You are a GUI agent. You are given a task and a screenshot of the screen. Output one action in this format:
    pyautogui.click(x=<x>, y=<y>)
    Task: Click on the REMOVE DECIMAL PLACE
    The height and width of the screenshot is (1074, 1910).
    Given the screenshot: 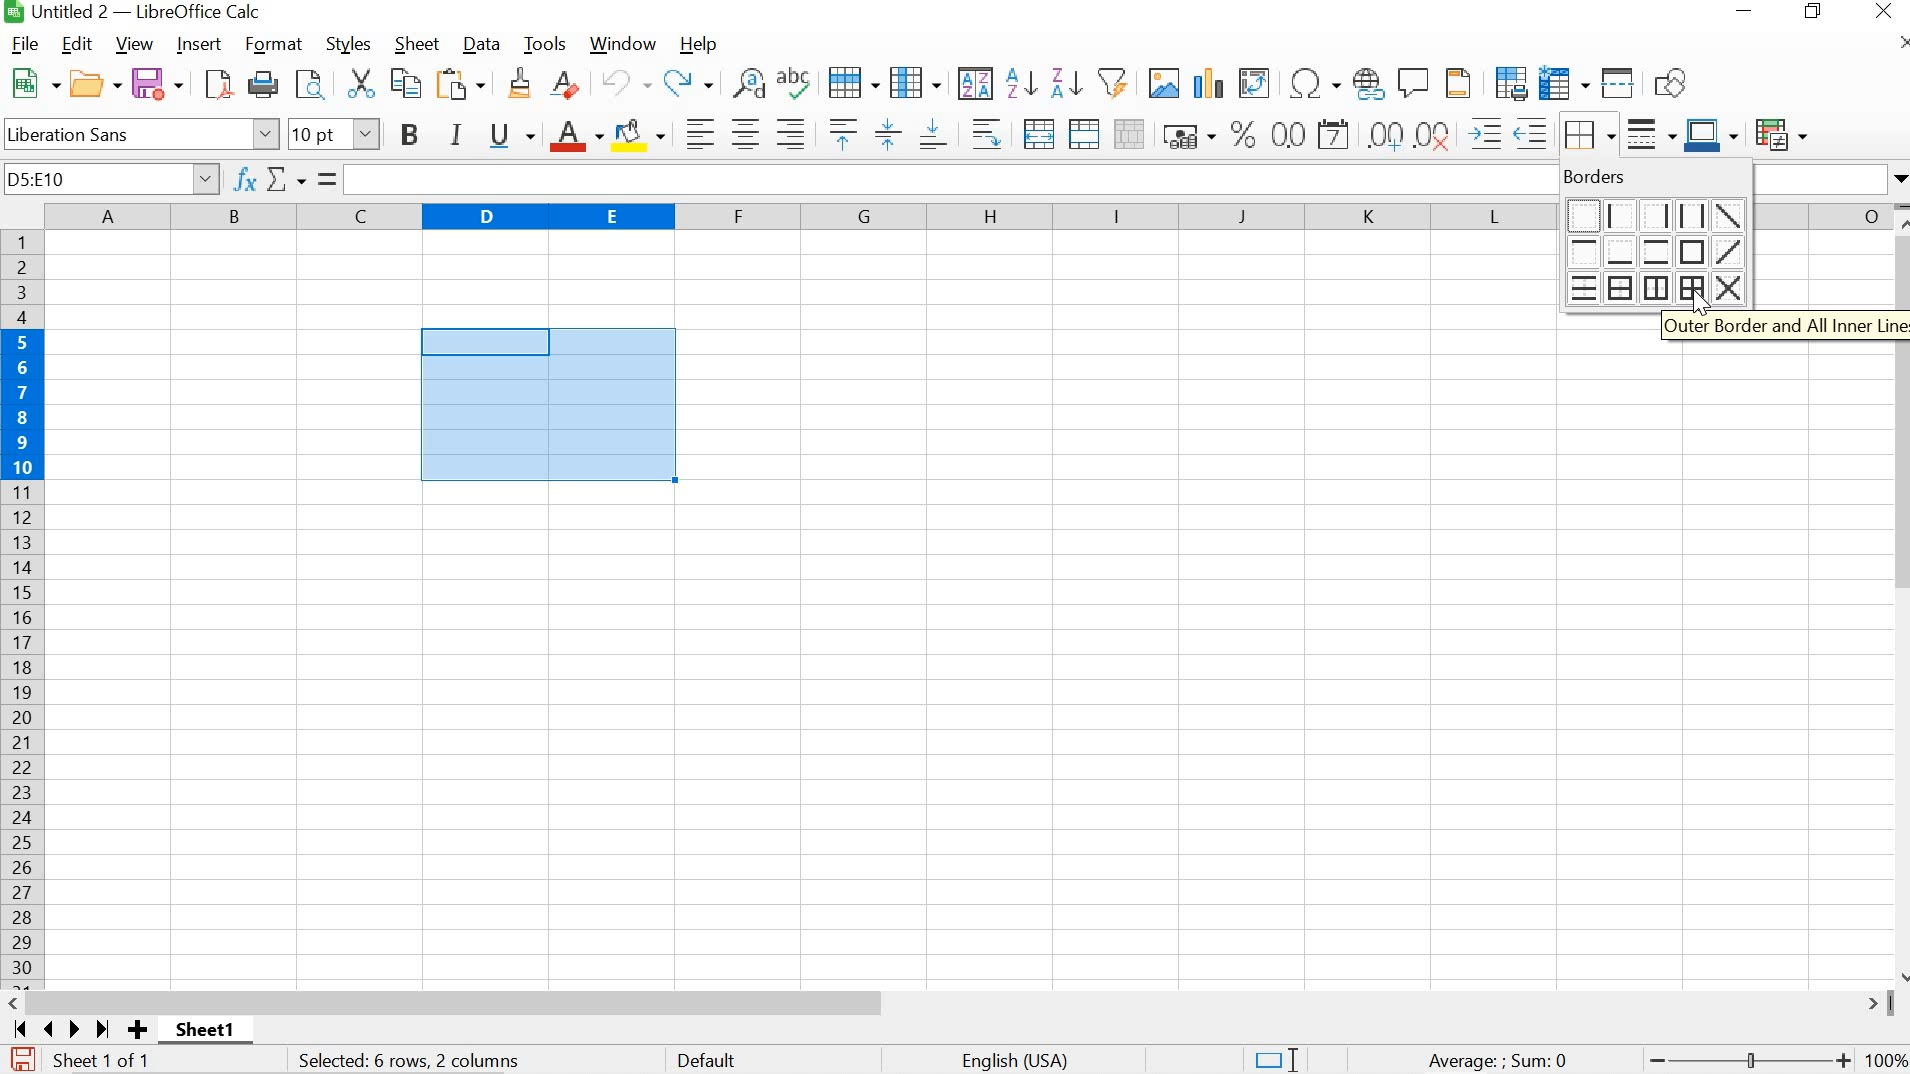 What is the action you would take?
    pyautogui.click(x=1435, y=135)
    